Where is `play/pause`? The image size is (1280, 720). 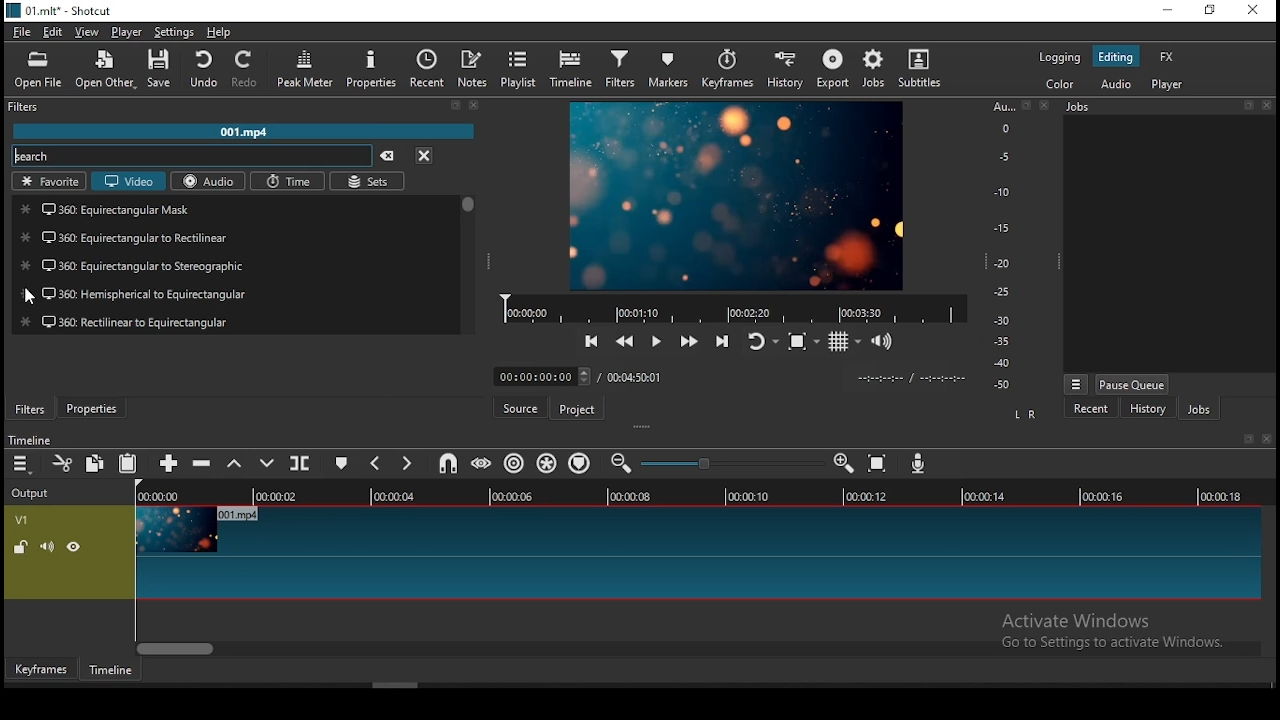
play/pause is located at coordinates (653, 342).